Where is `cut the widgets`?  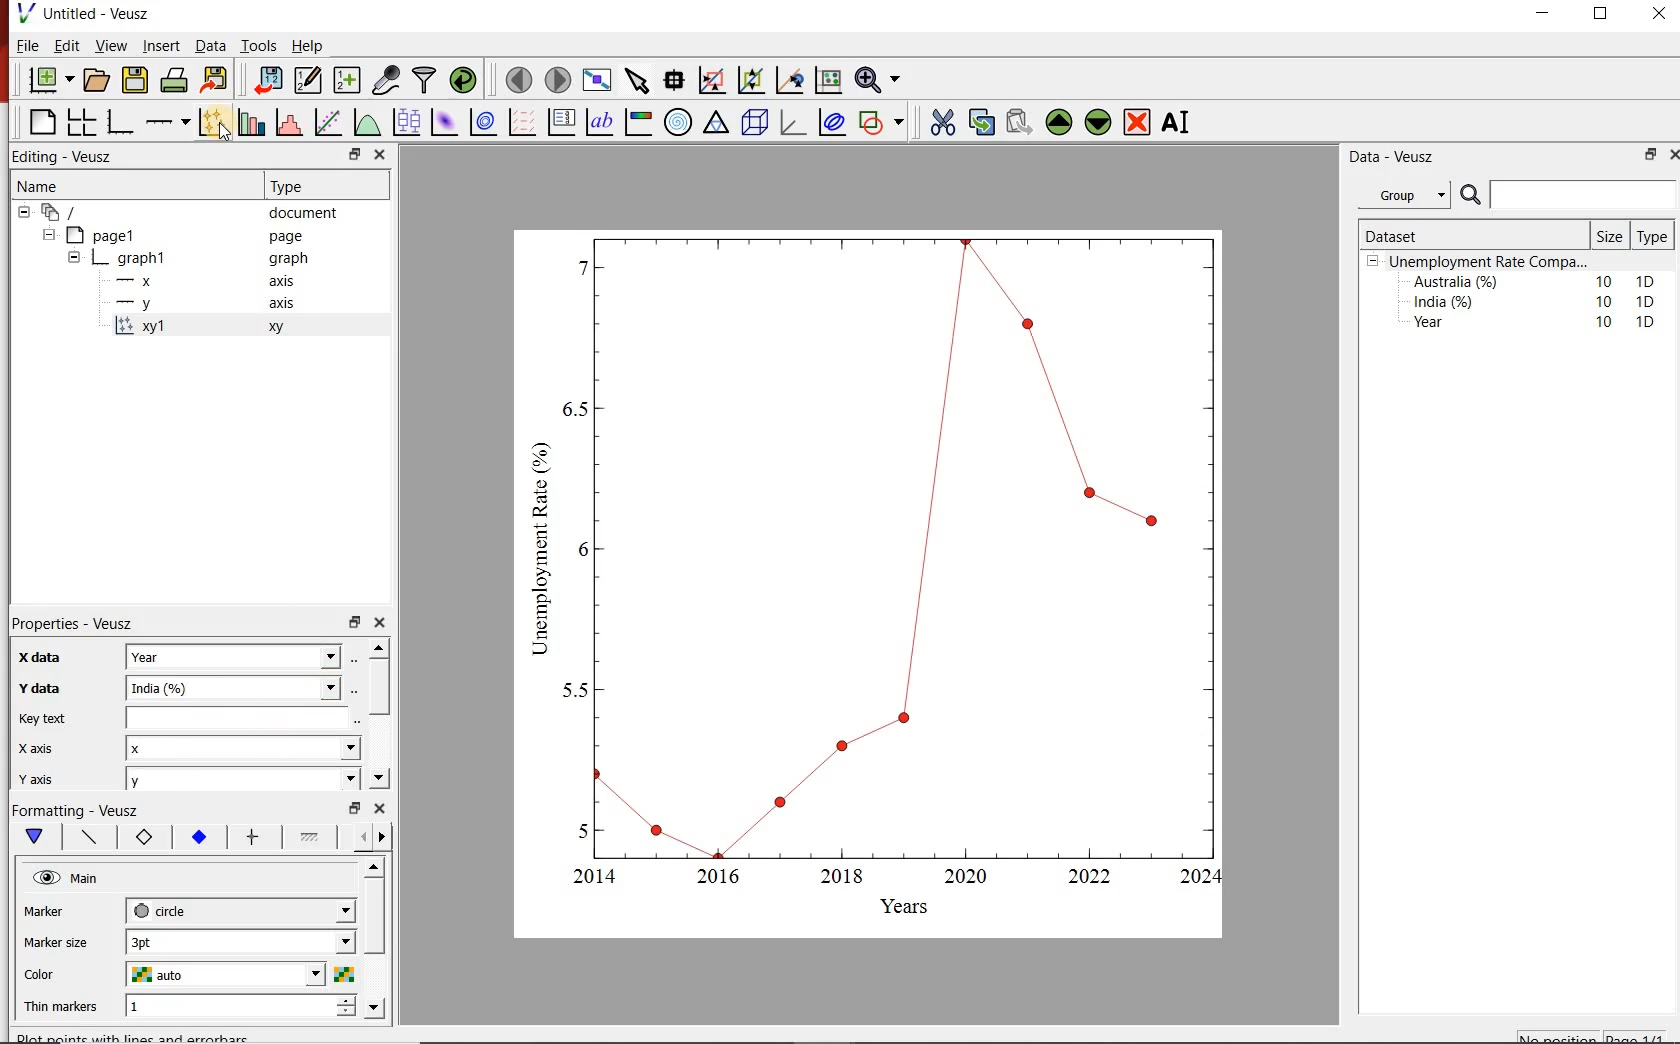 cut the widgets is located at coordinates (943, 122).